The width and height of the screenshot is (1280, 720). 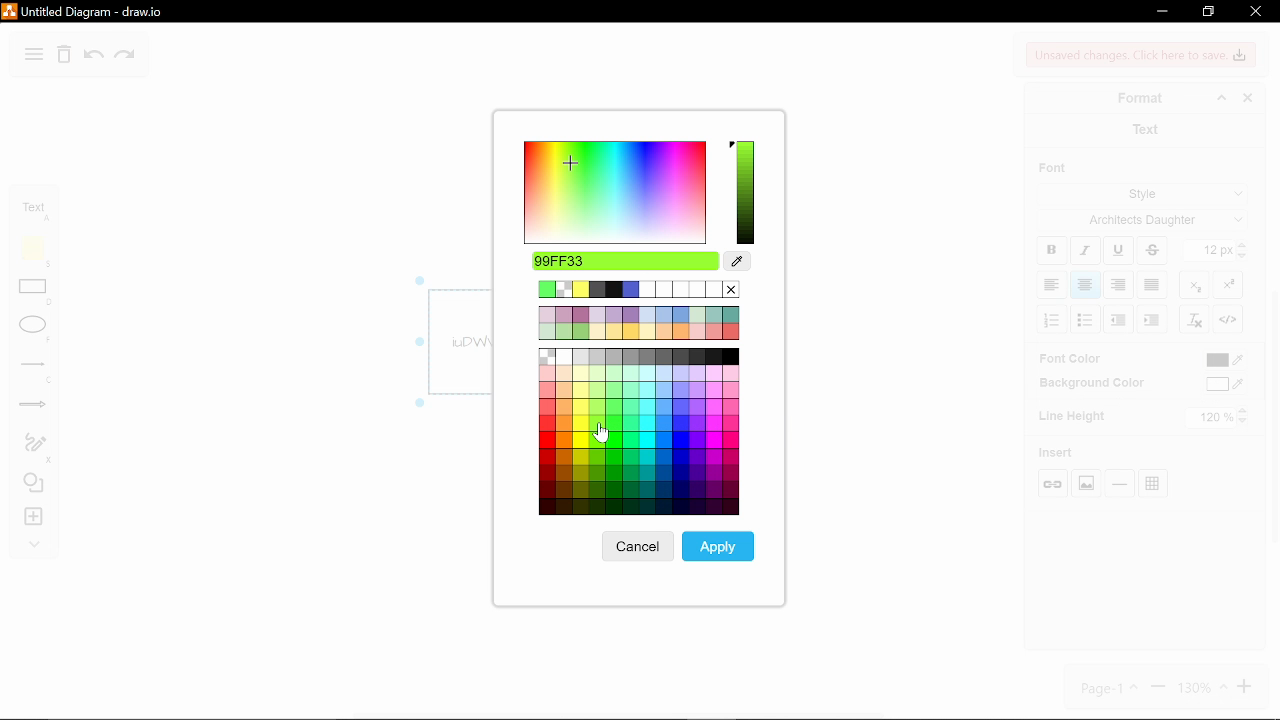 What do you see at coordinates (1246, 421) in the screenshot?
I see `decrease line height` at bounding box center [1246, 421].